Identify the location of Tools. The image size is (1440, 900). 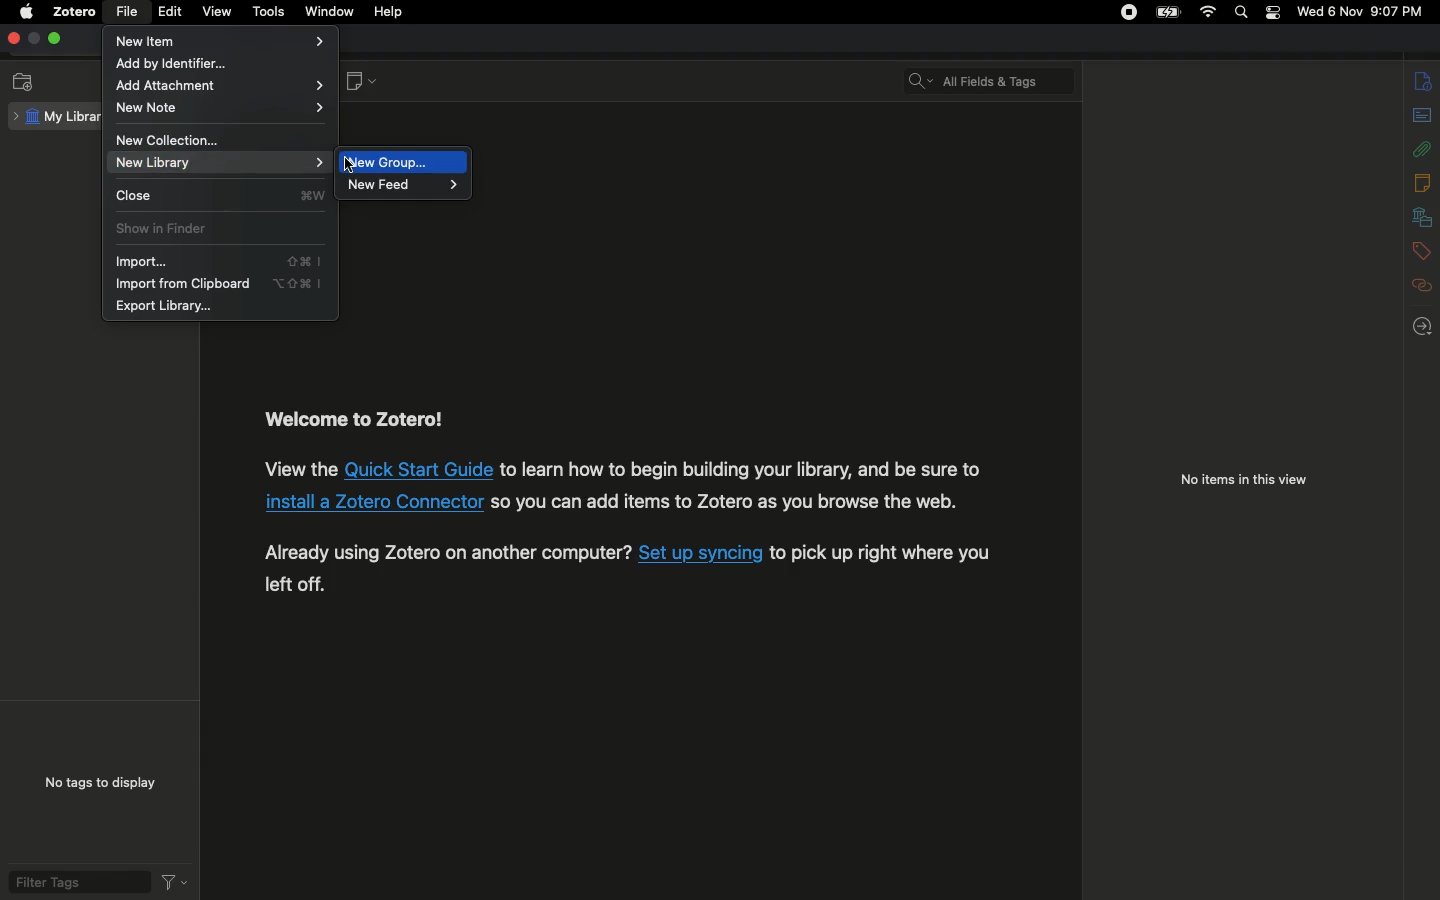
(271, 13).